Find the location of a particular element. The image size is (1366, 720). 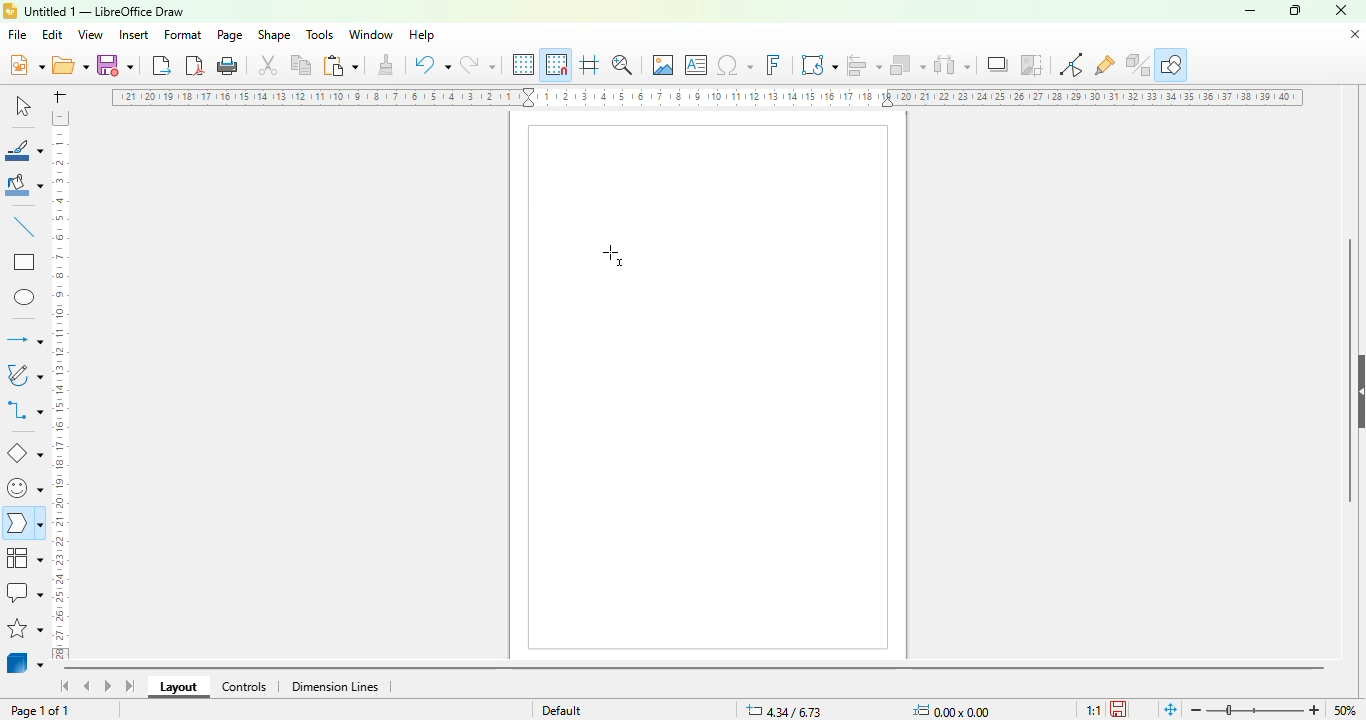

toggle extrusion is located at coordinates (1138, 65).